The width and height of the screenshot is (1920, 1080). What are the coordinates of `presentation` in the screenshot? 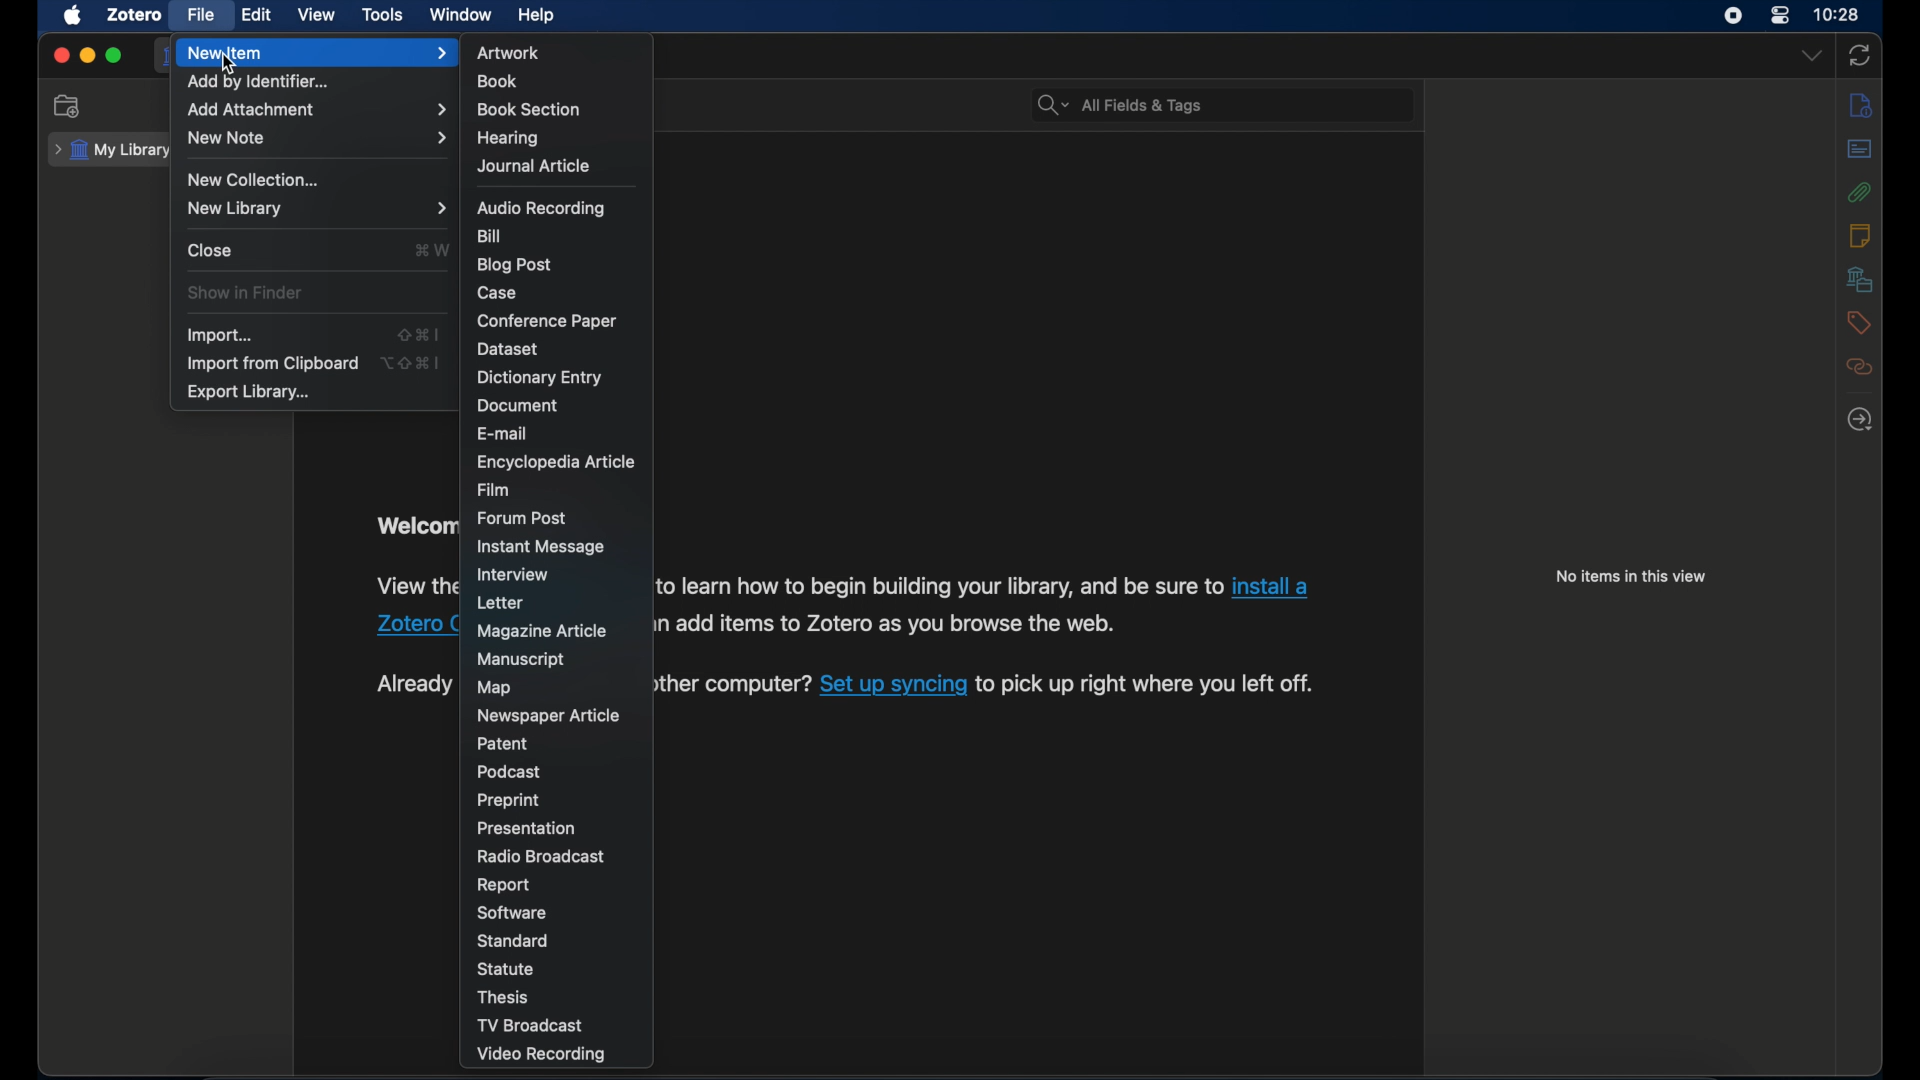 It's located at (527, 829).